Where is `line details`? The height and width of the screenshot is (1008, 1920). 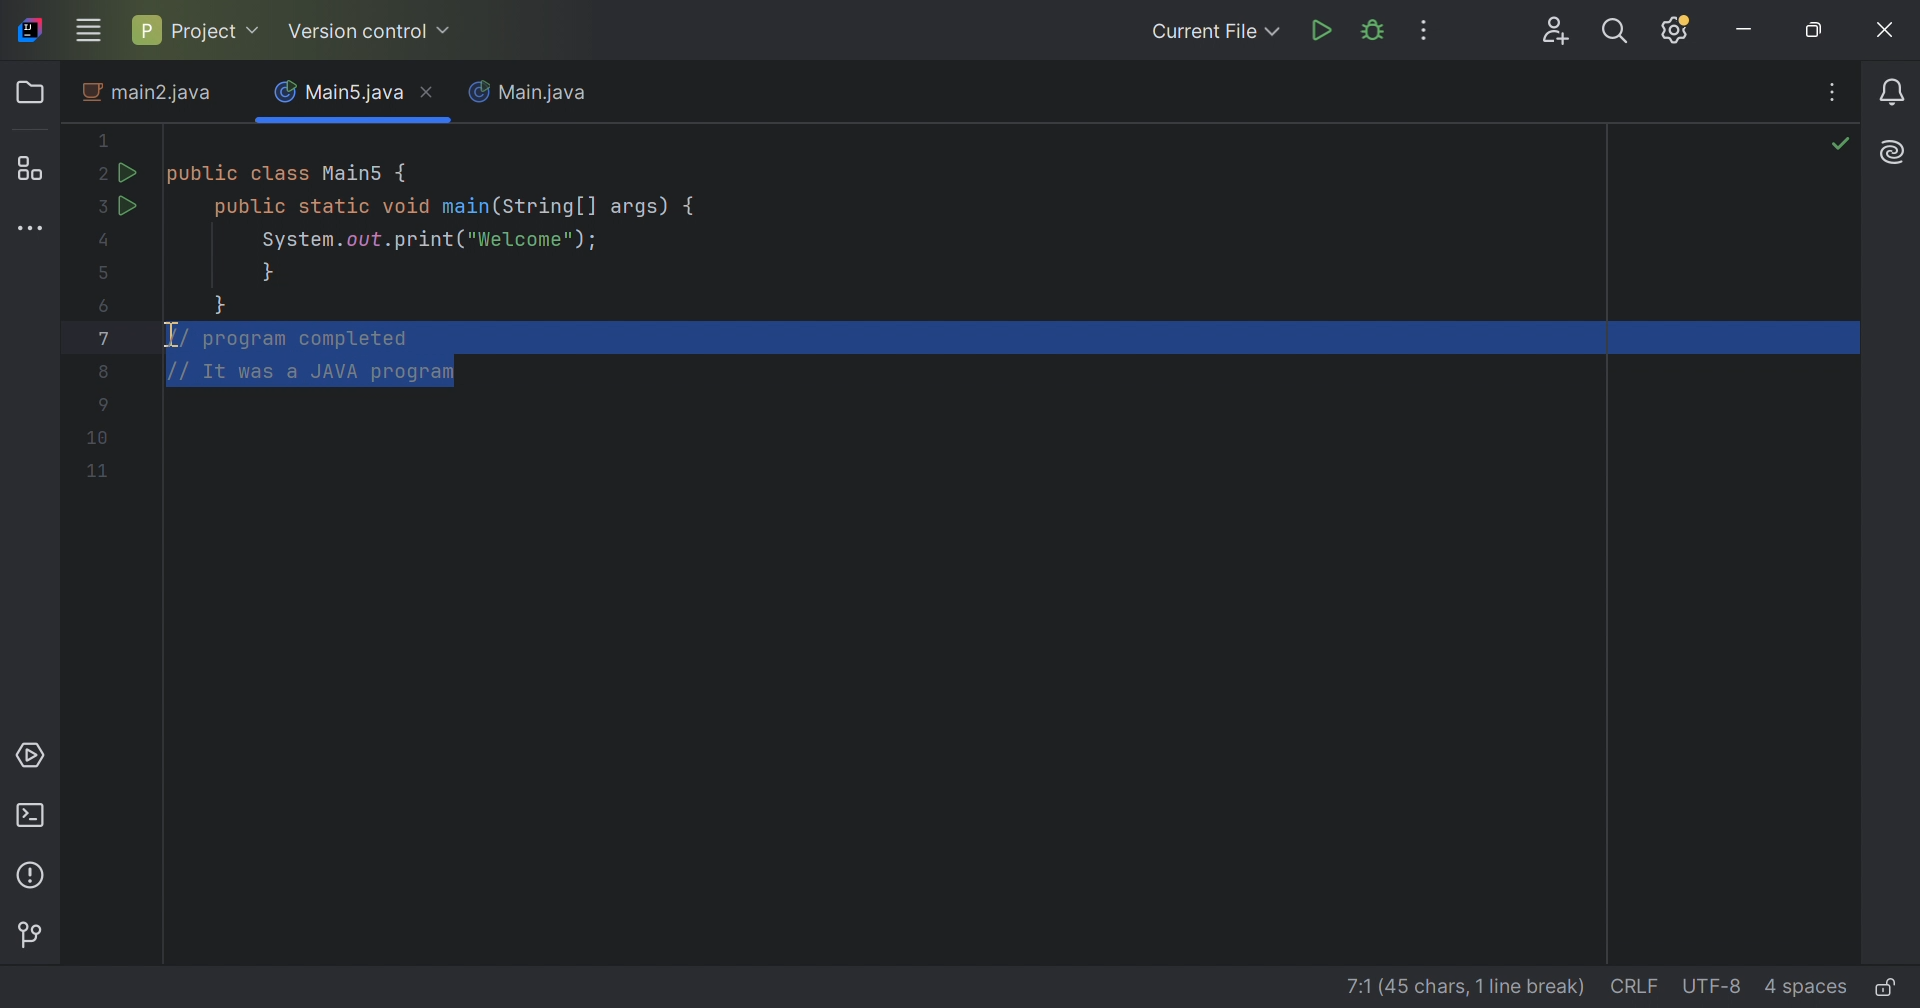
line details is located at coordinates (1449, 983).